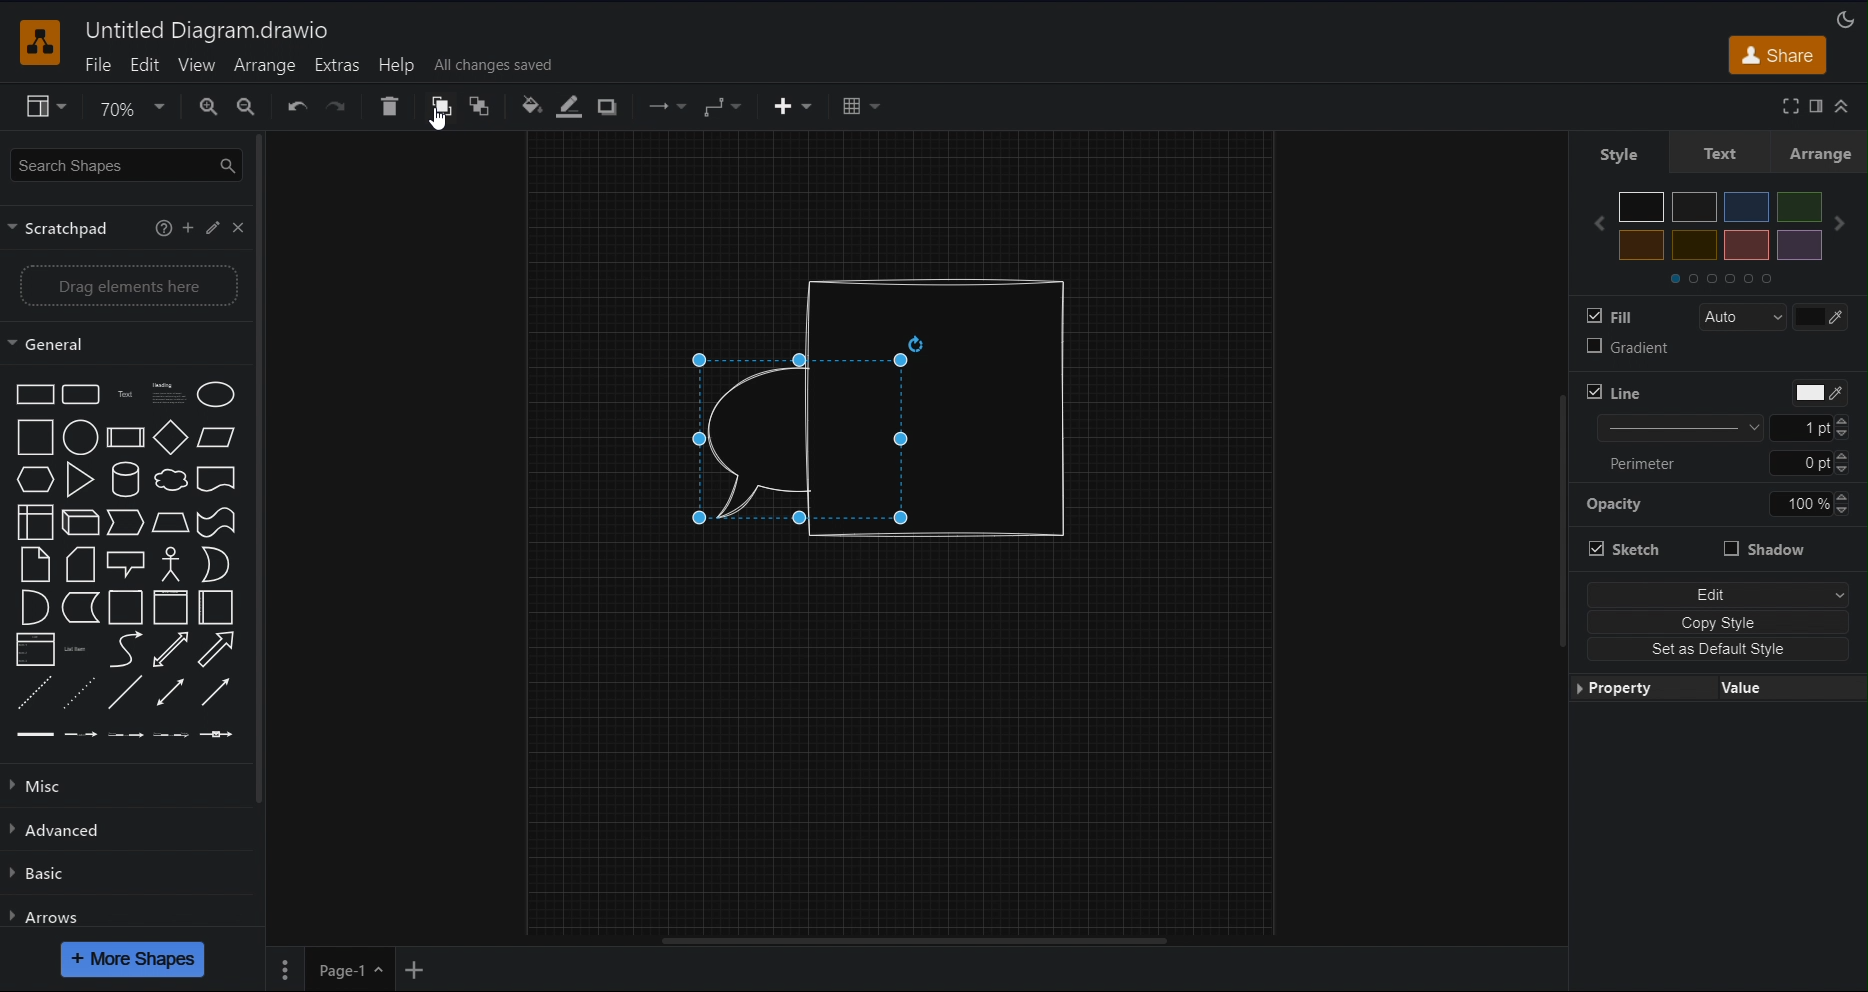  Describe the element at coordinates (215, 607) in the screenshot. I see `Horizontal container` at that location.